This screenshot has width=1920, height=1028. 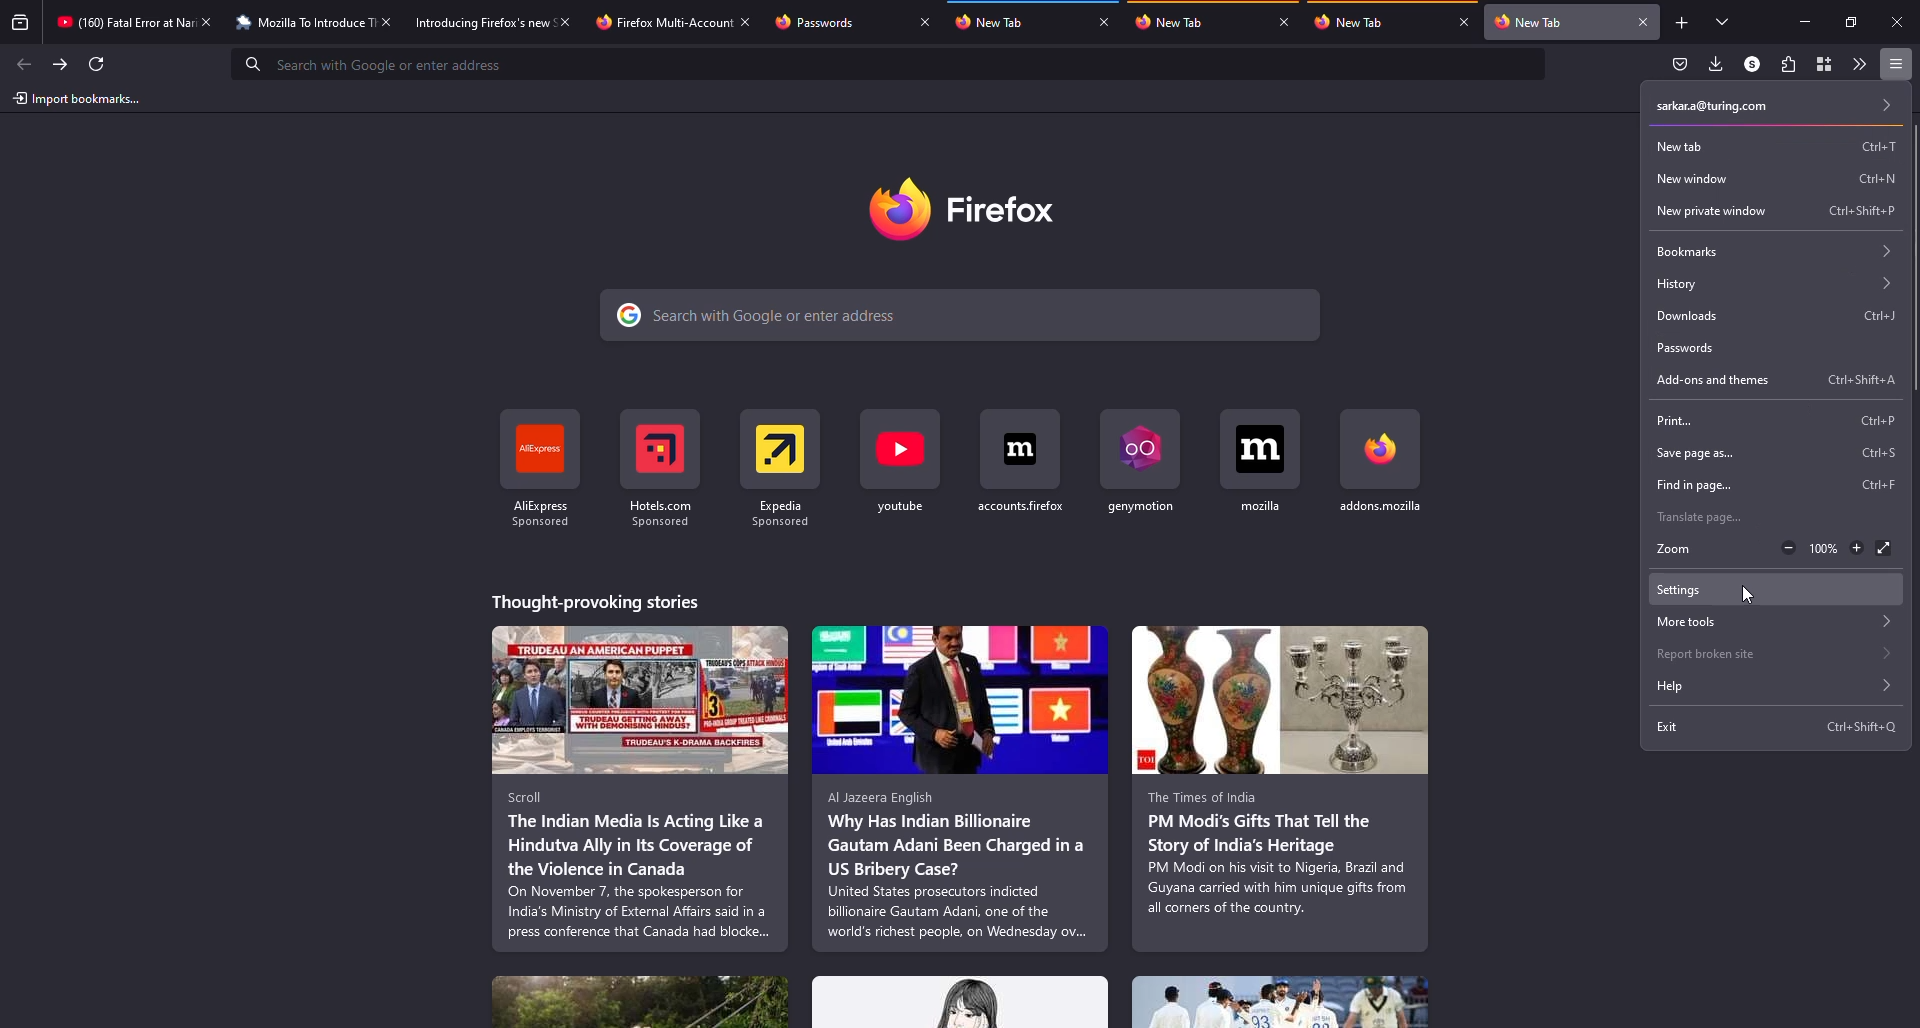 I want to click on shortcut, so click(x=543, y=471).